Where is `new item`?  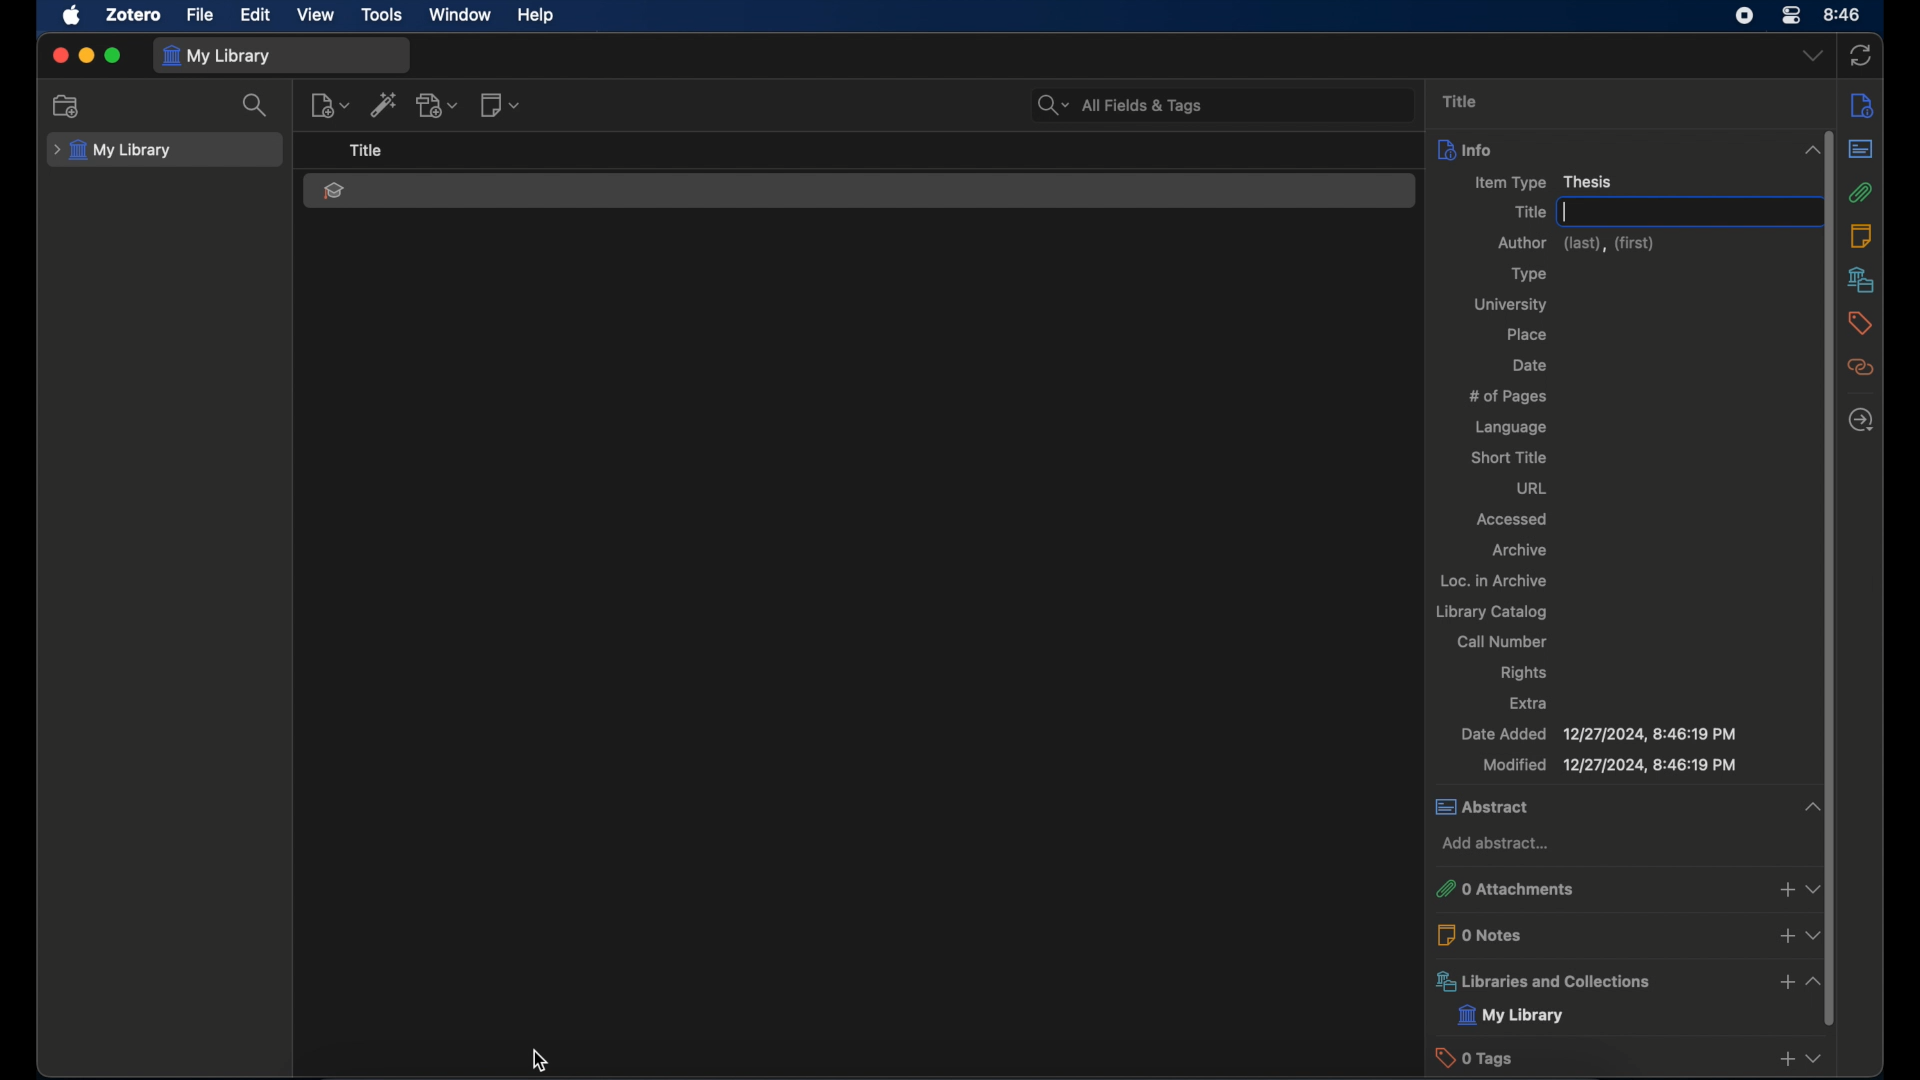
new item is located at coordinates (330, 106).